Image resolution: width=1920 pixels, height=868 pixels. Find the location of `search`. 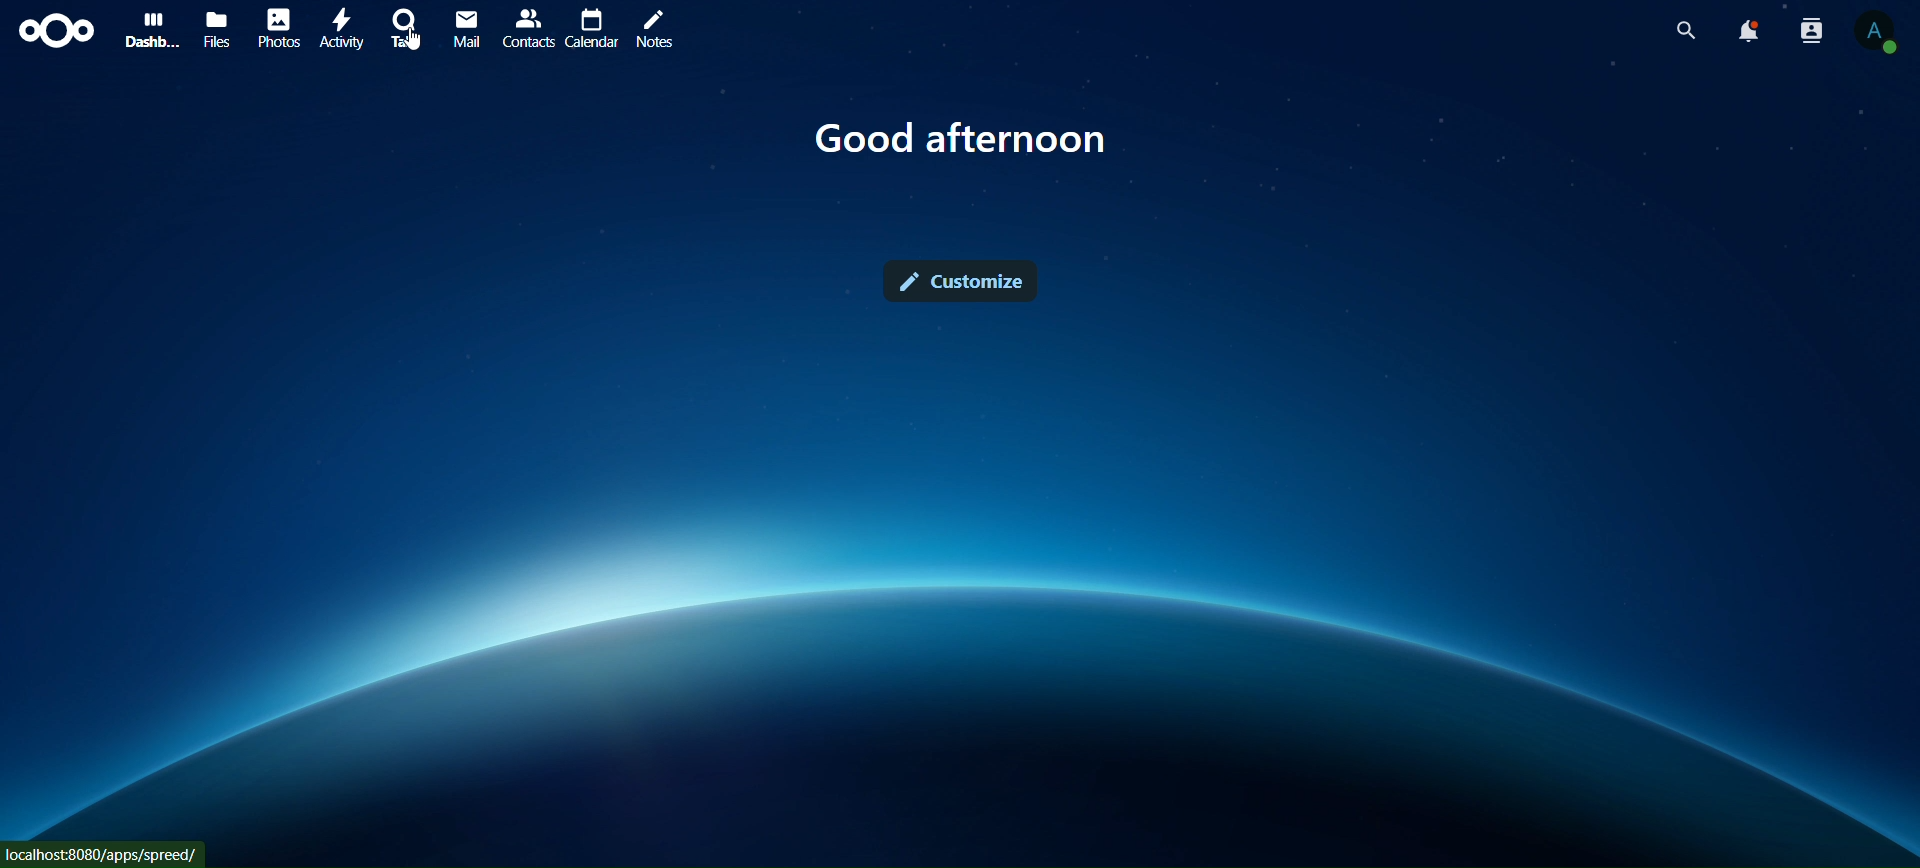

search is located at coordinates (1687, 31).